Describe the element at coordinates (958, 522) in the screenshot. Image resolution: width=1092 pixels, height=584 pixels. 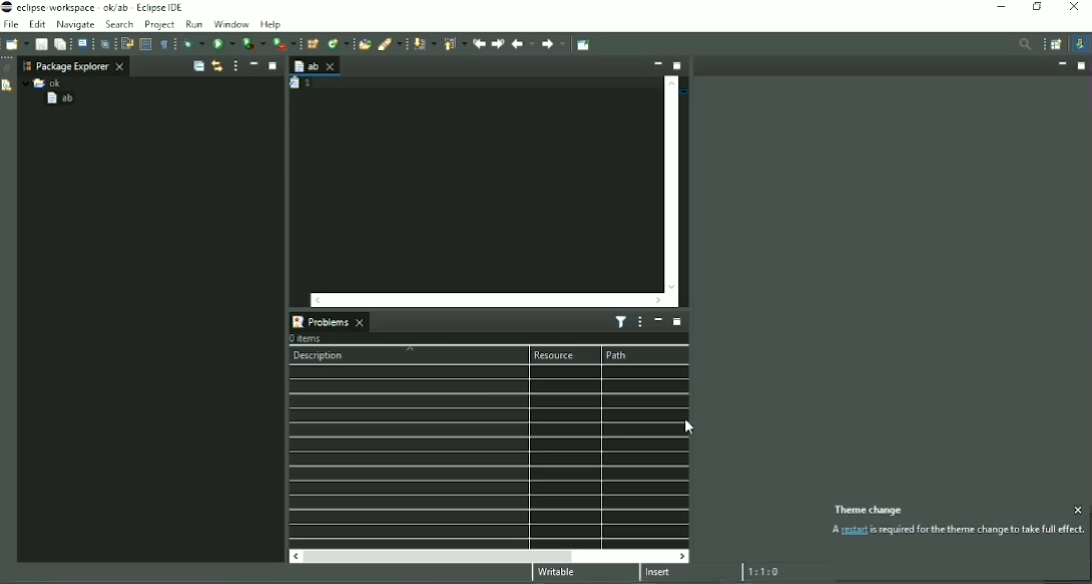
I see `Theme Change` at that location.